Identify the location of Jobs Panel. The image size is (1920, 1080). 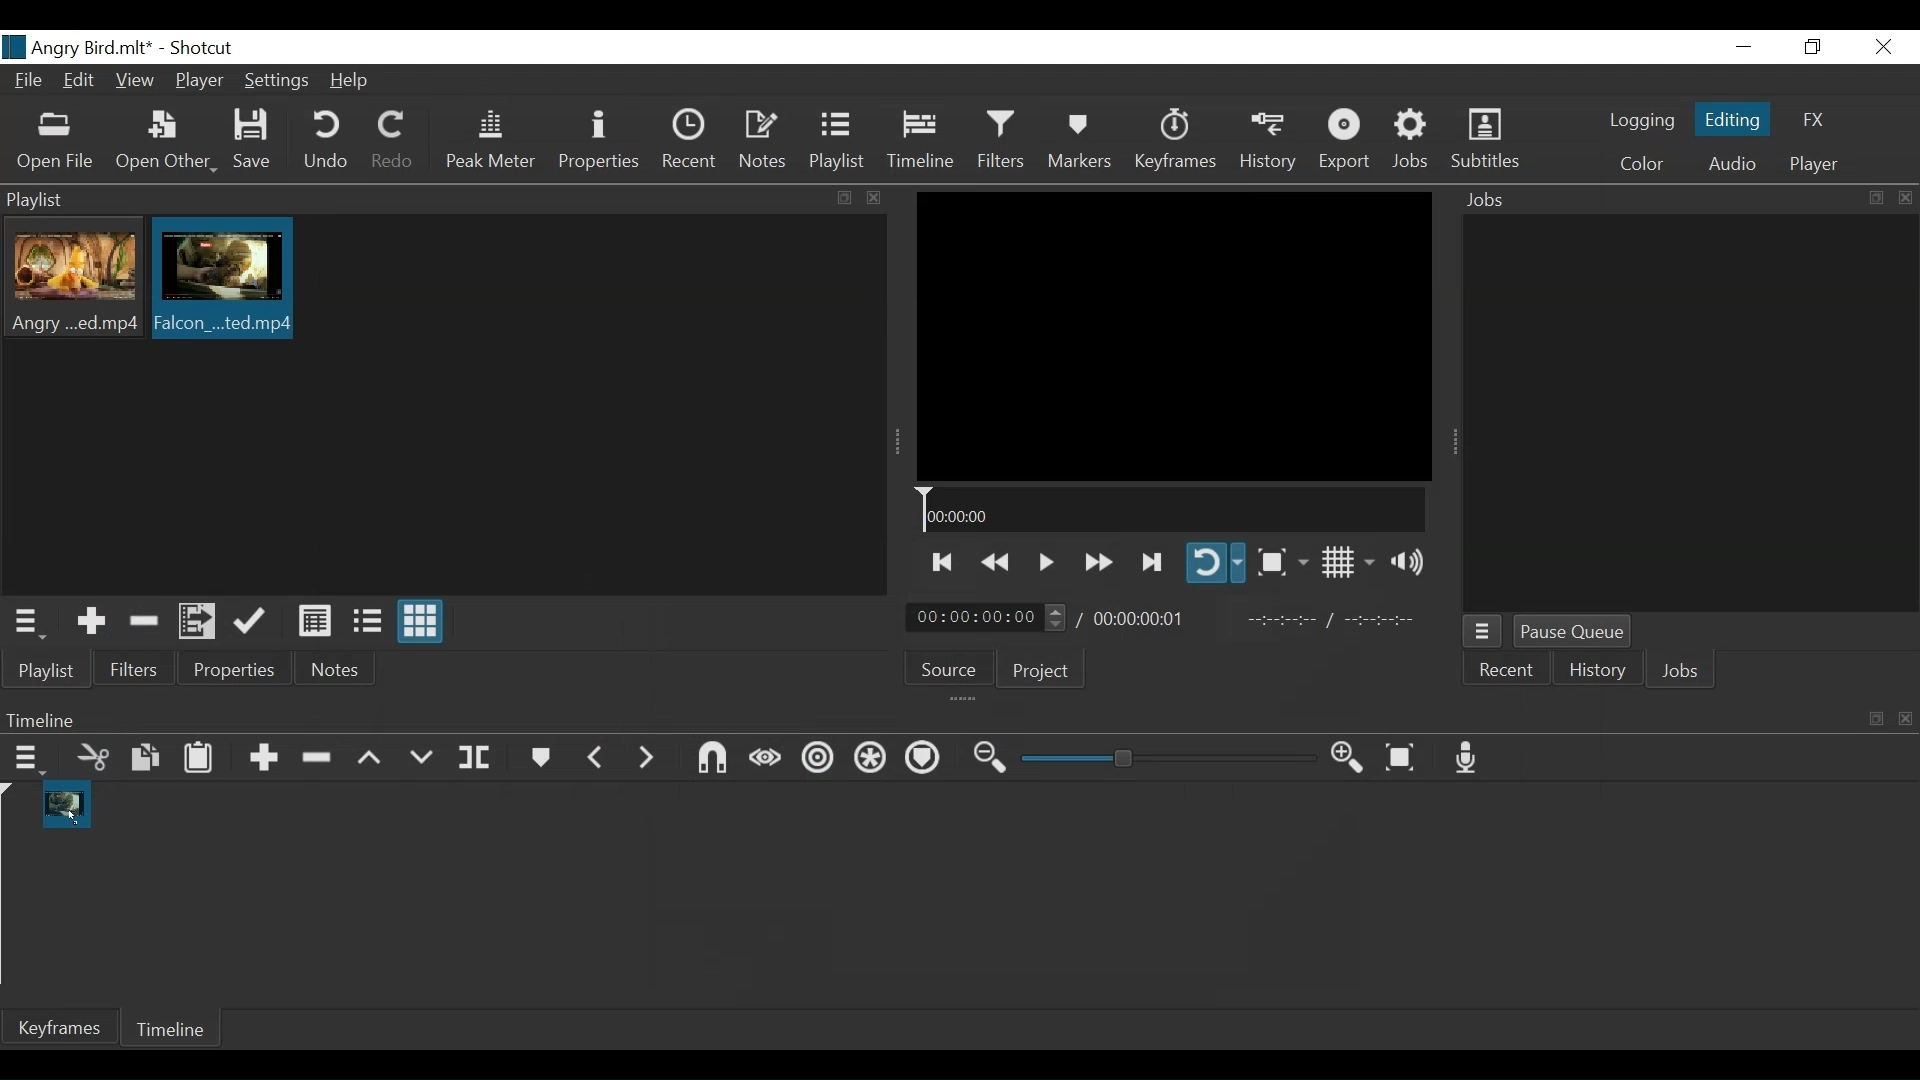
(1688, 414).